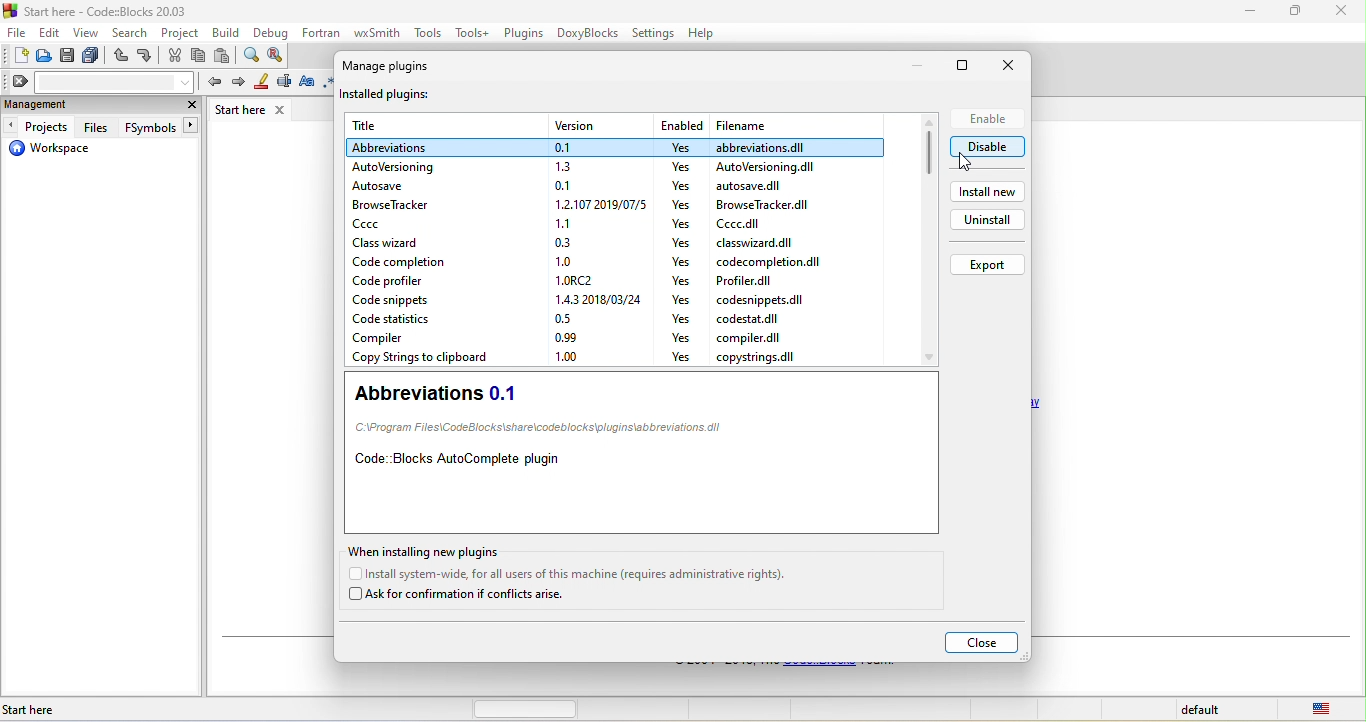 The height and width of the screenshot is (722, 1366). What do you see at coordinates (227, 32) in the screenshot?
I see `build` at bounding box center [227, 32].